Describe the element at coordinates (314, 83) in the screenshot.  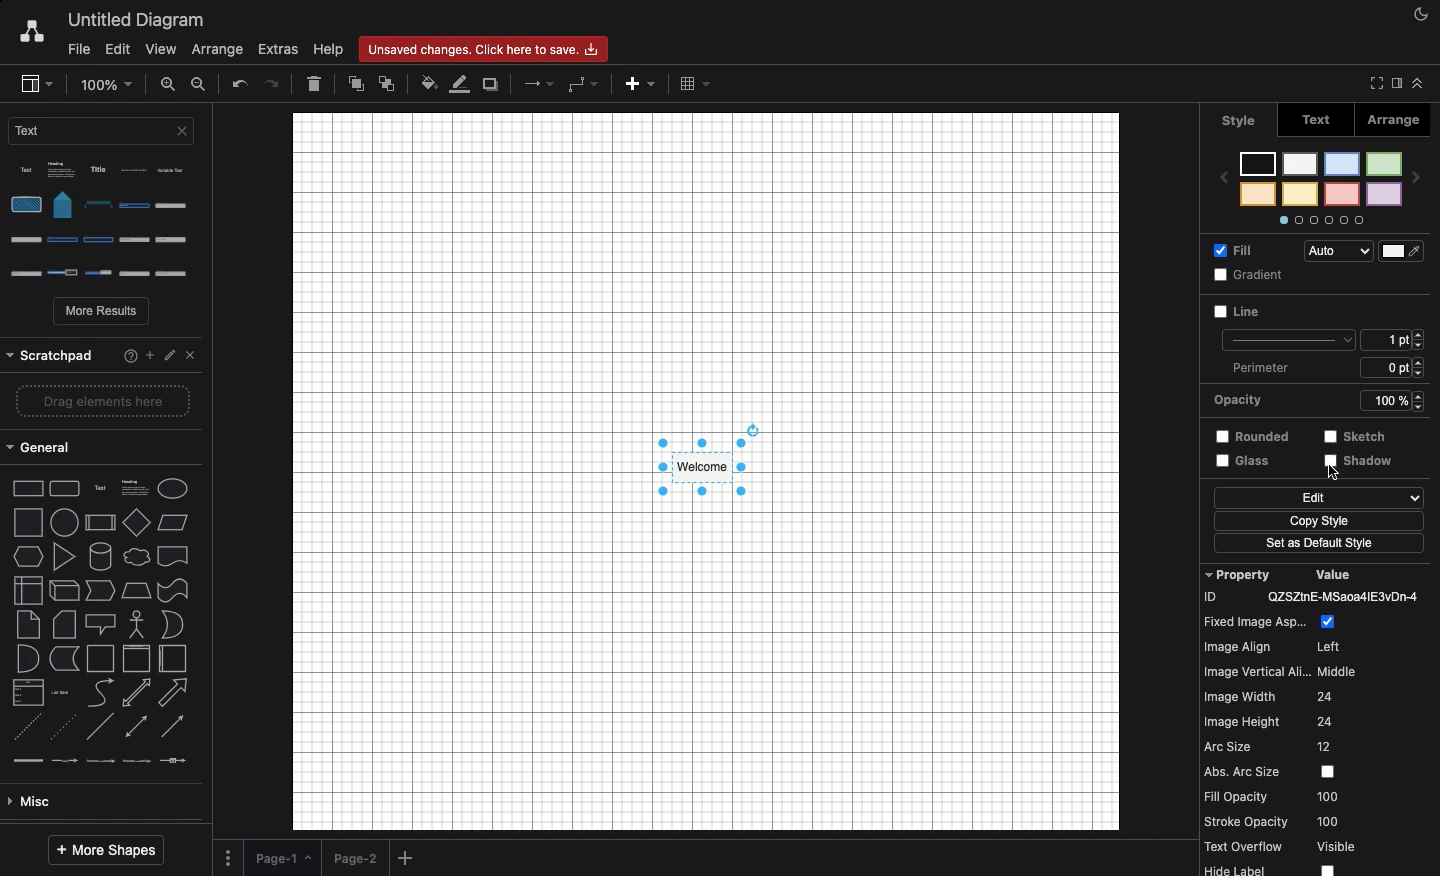
I see `Delete` at that location.